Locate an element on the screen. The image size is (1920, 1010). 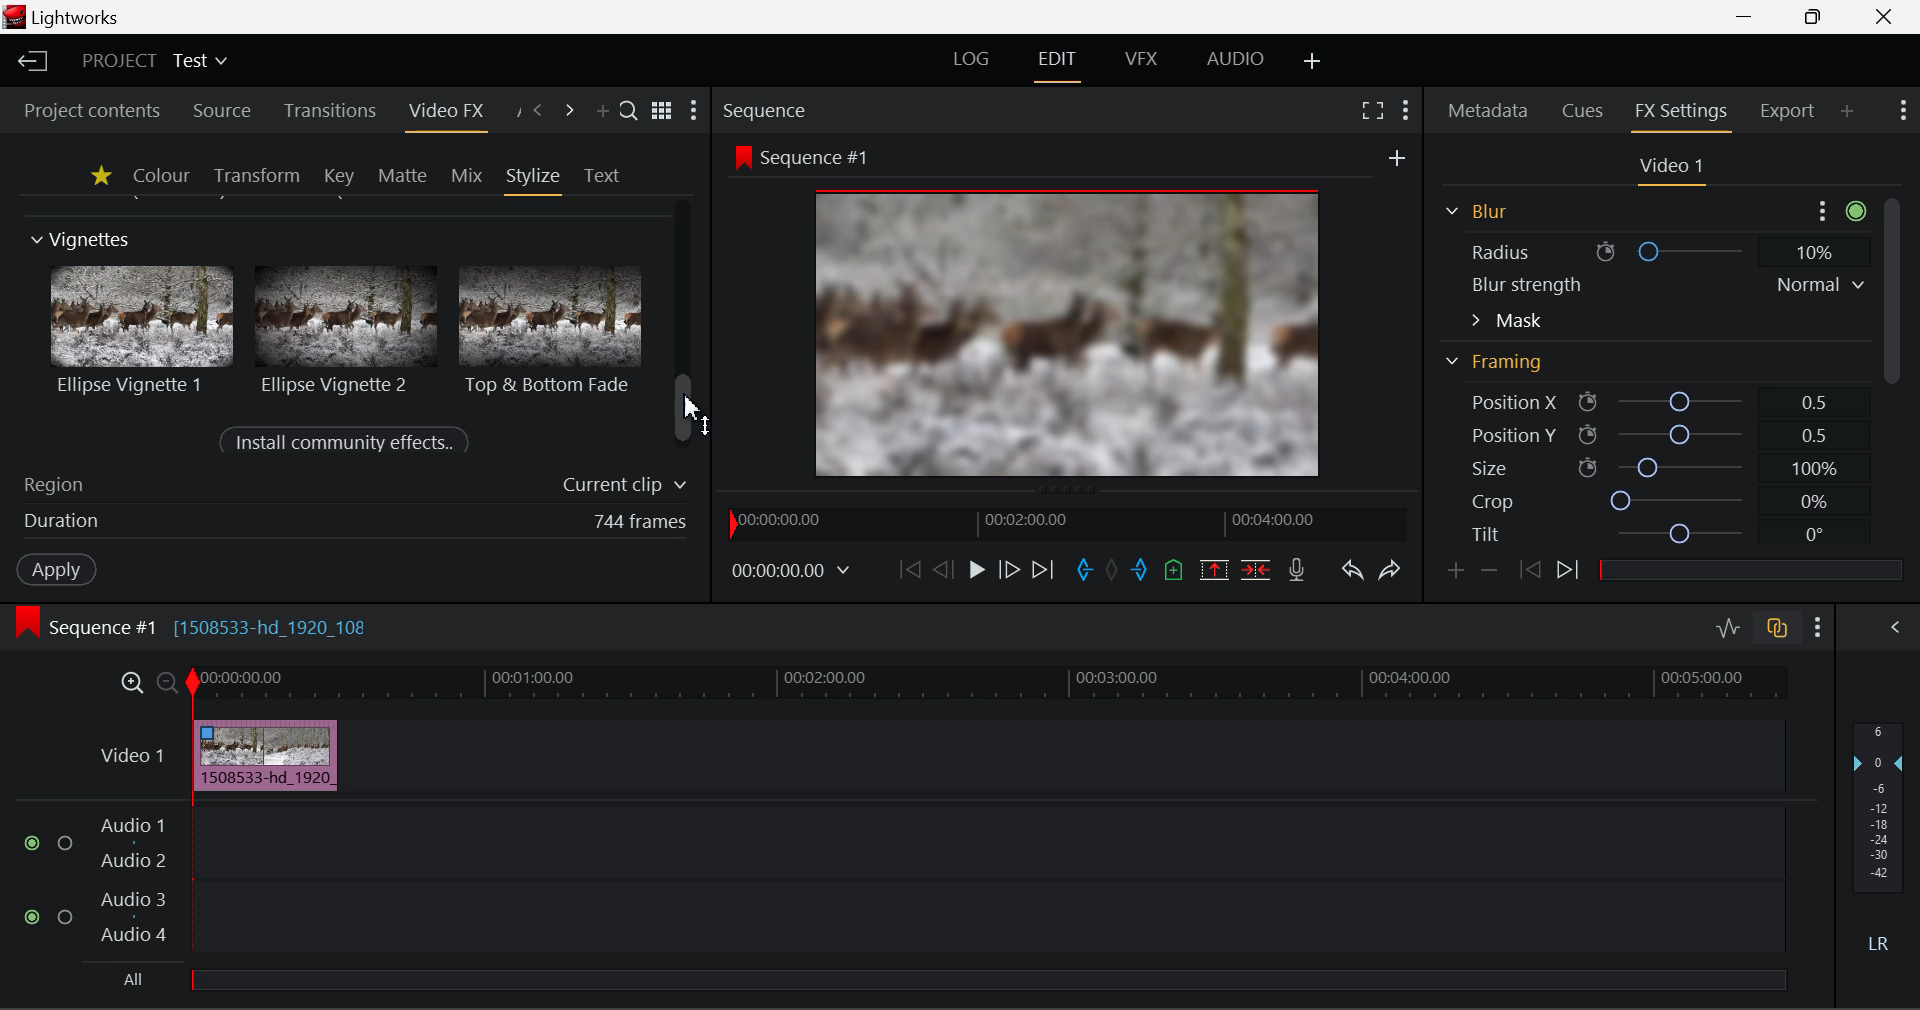
Remove all marks is located at coordinates (1112, 567).